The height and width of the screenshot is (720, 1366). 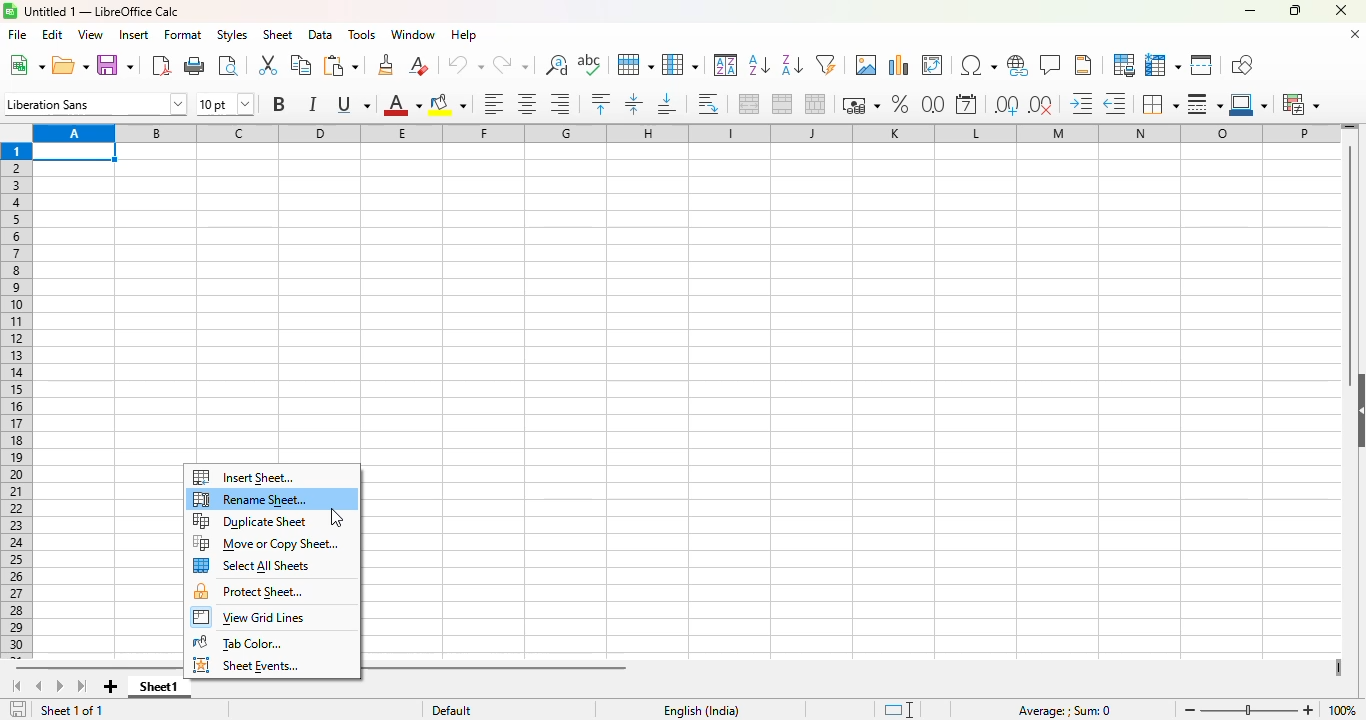 I want to click on undo, so click(x=463, y=65).